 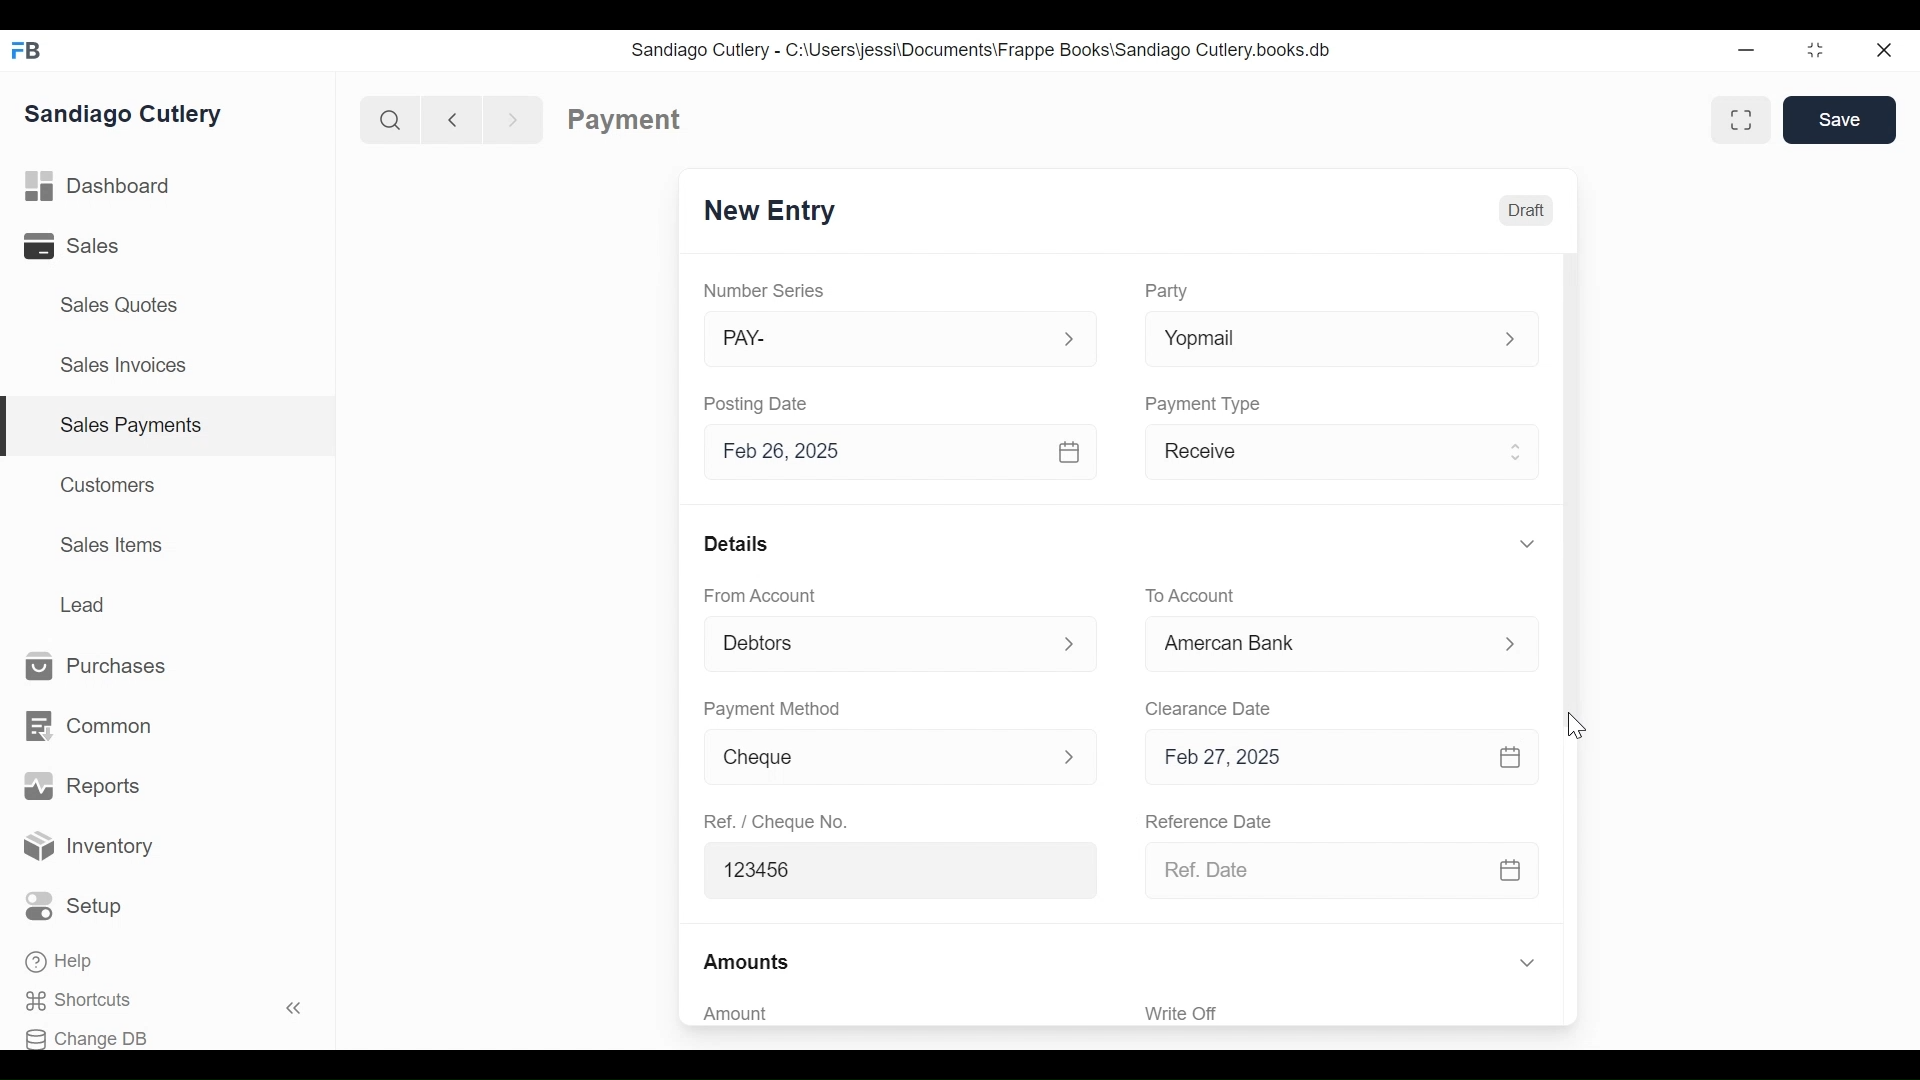 I want to click on Lead, so click(x=86, y=602).